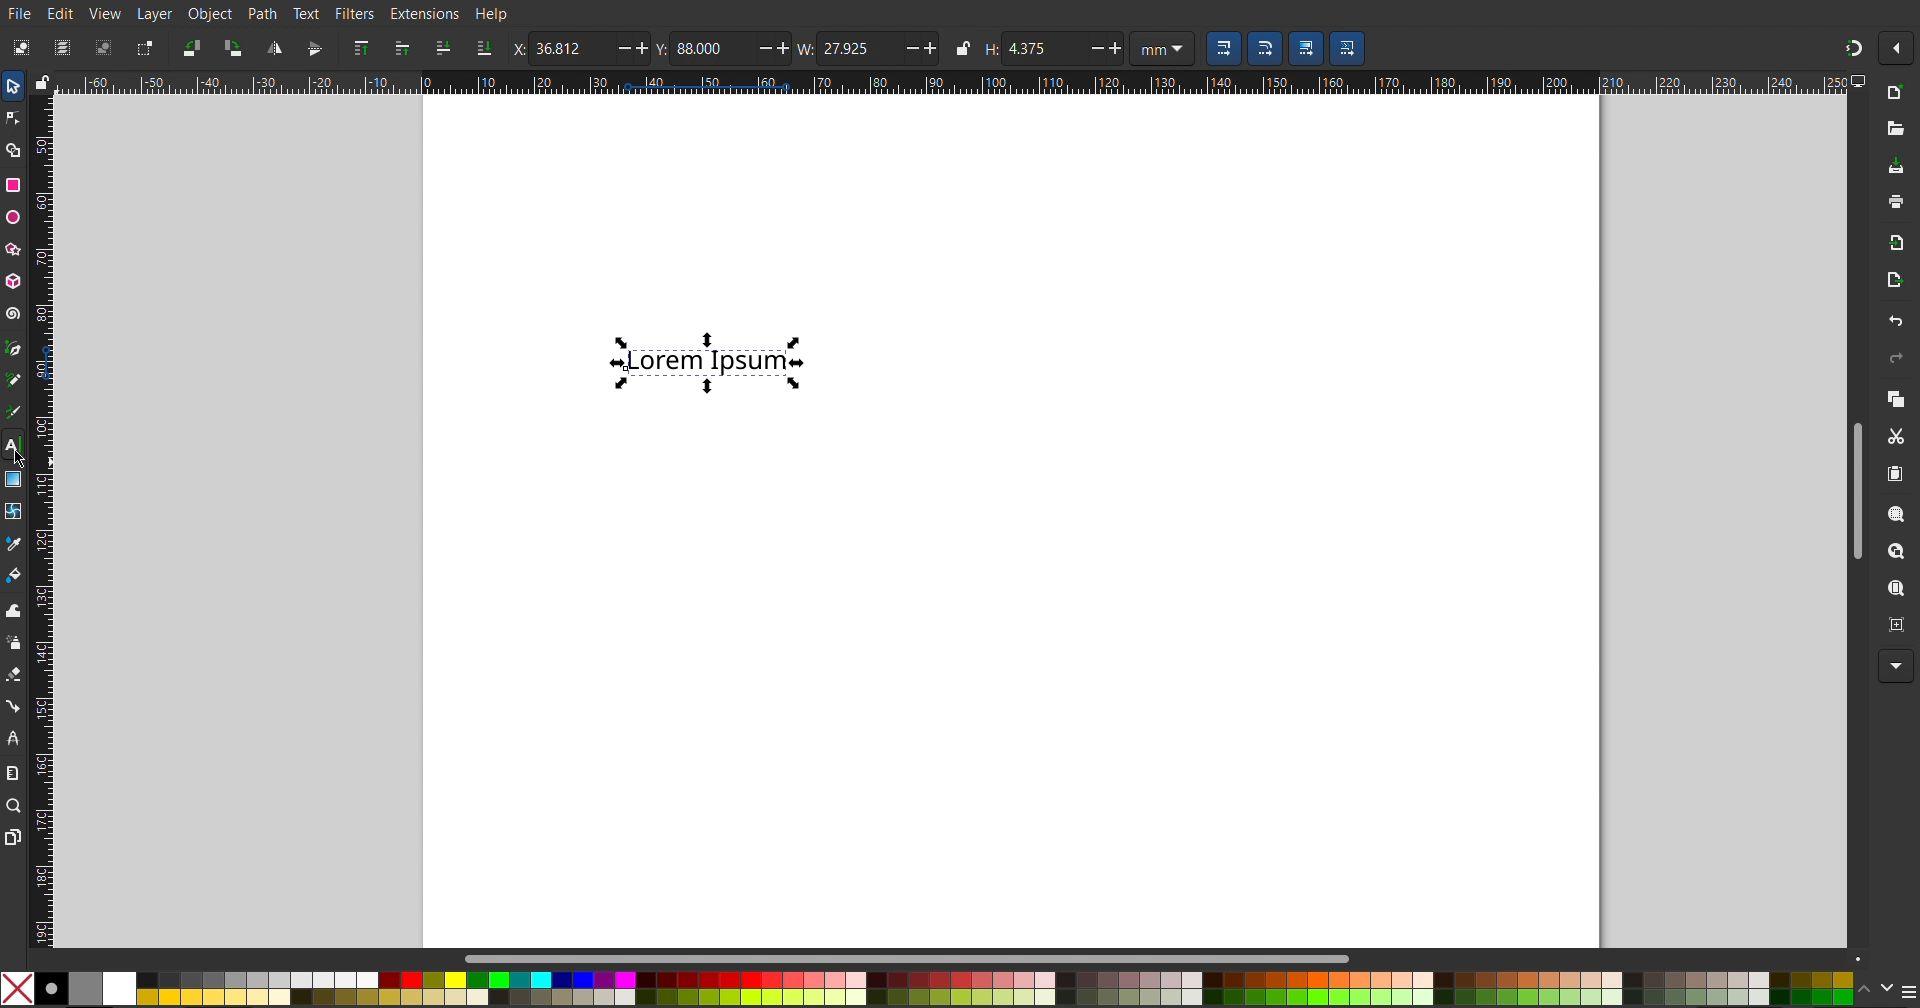 The height and width of the screenshot is (1008, 1920). What do you see at coordinates (926, 986) in the screenshot?
I see `Color` at bounding box center [926, 986].